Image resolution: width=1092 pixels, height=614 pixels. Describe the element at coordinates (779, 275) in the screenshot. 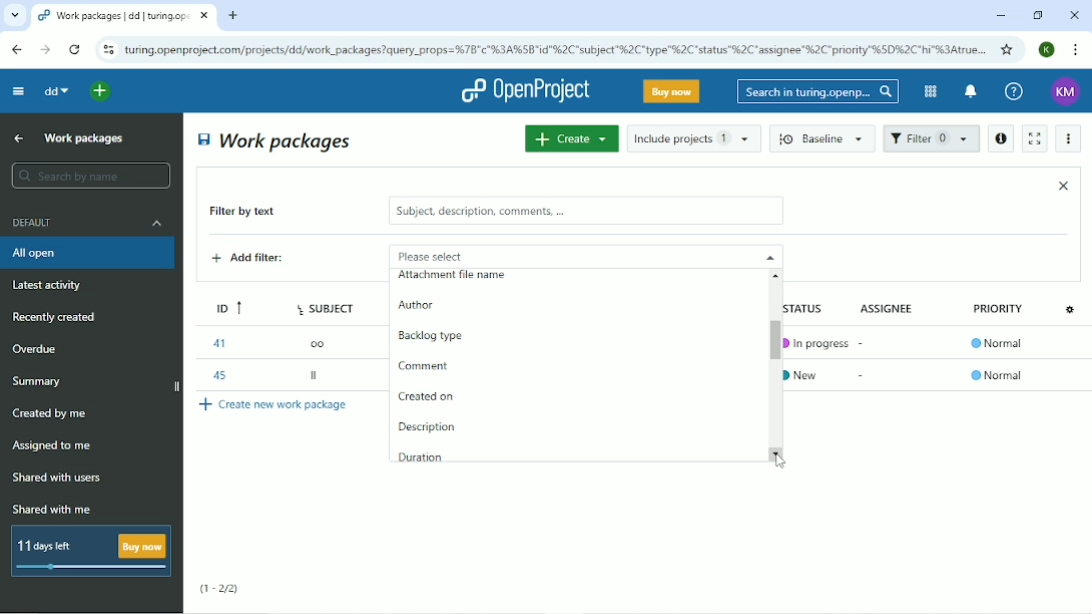

I see `scroll up` at that location.